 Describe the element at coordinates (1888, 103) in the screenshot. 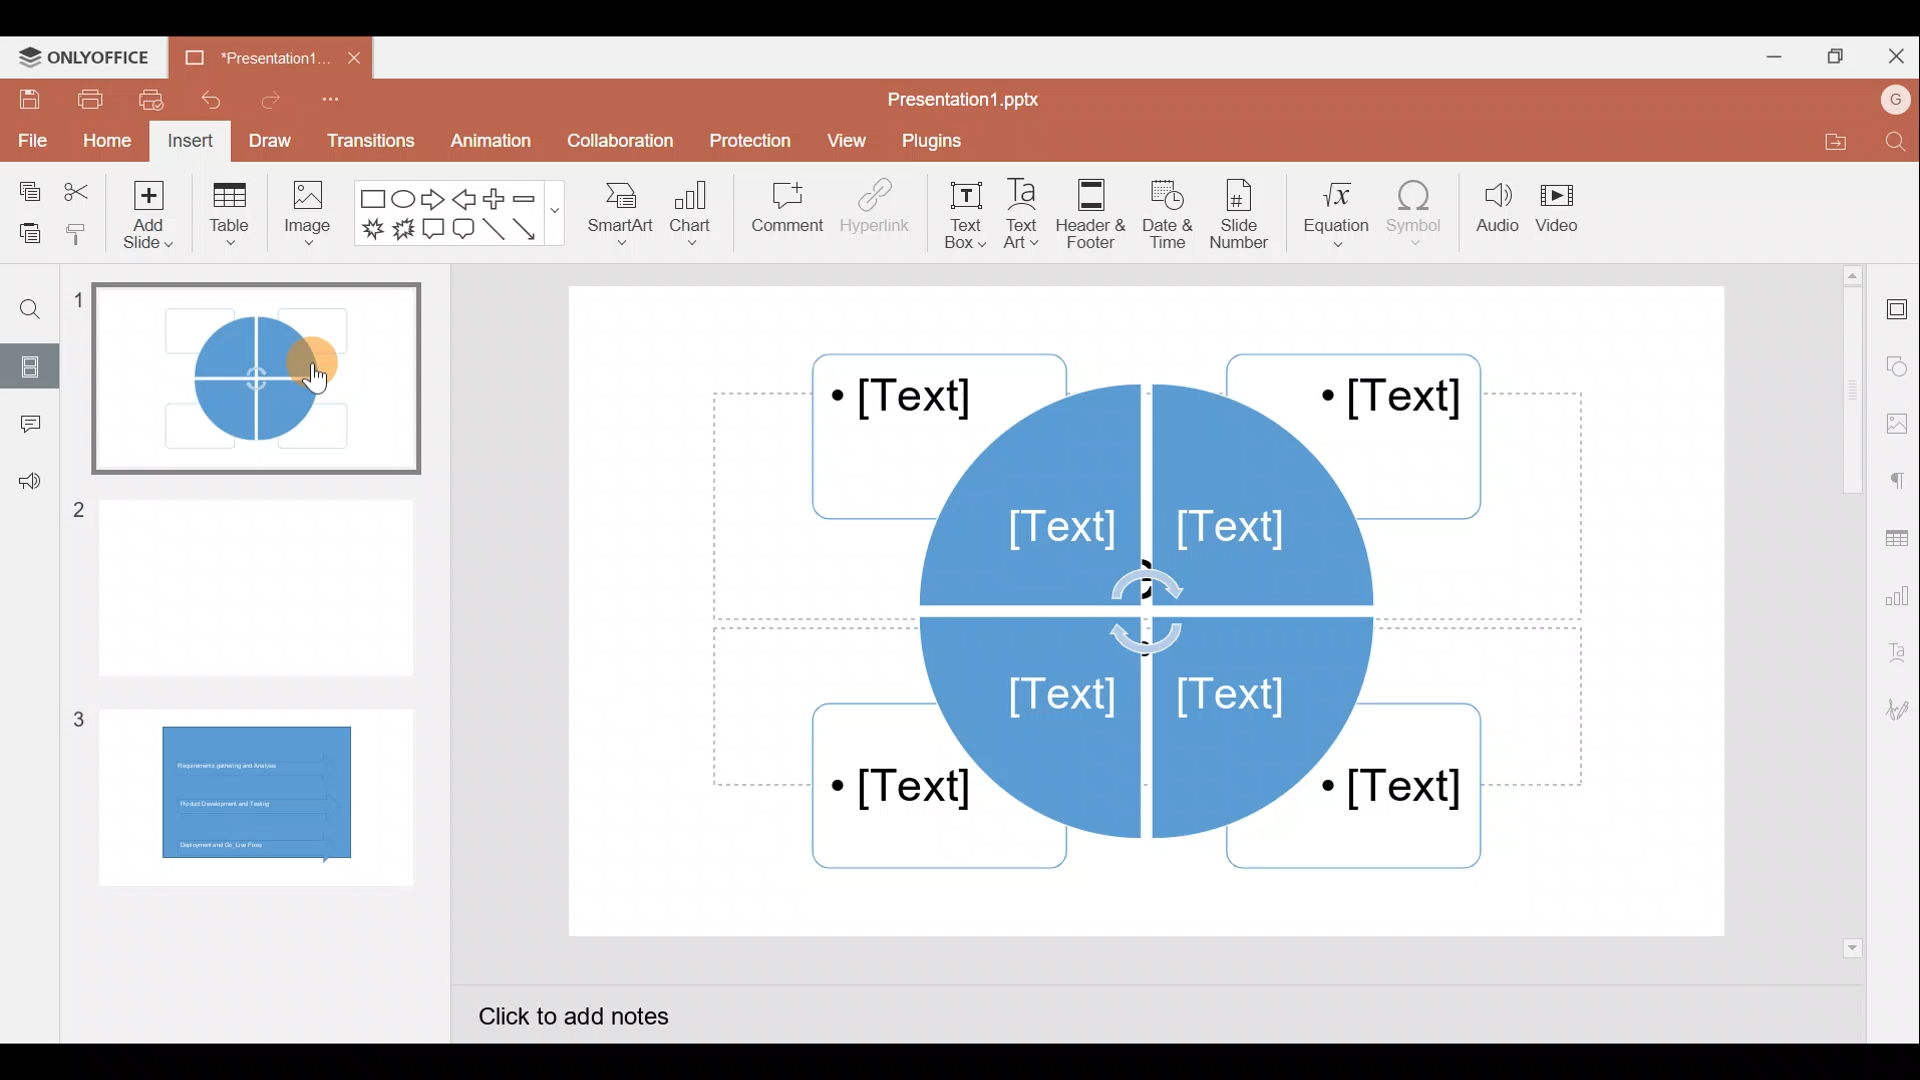

I see `Account name` at that location.